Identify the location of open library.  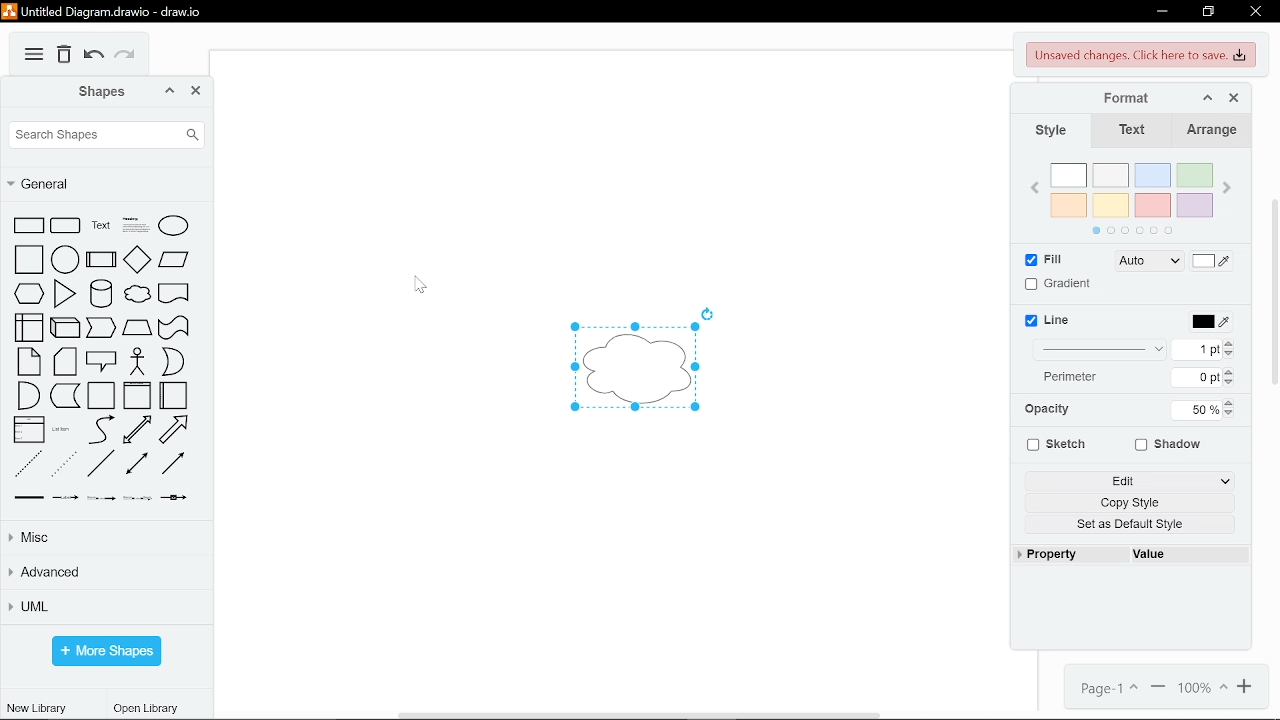
(147, 708).